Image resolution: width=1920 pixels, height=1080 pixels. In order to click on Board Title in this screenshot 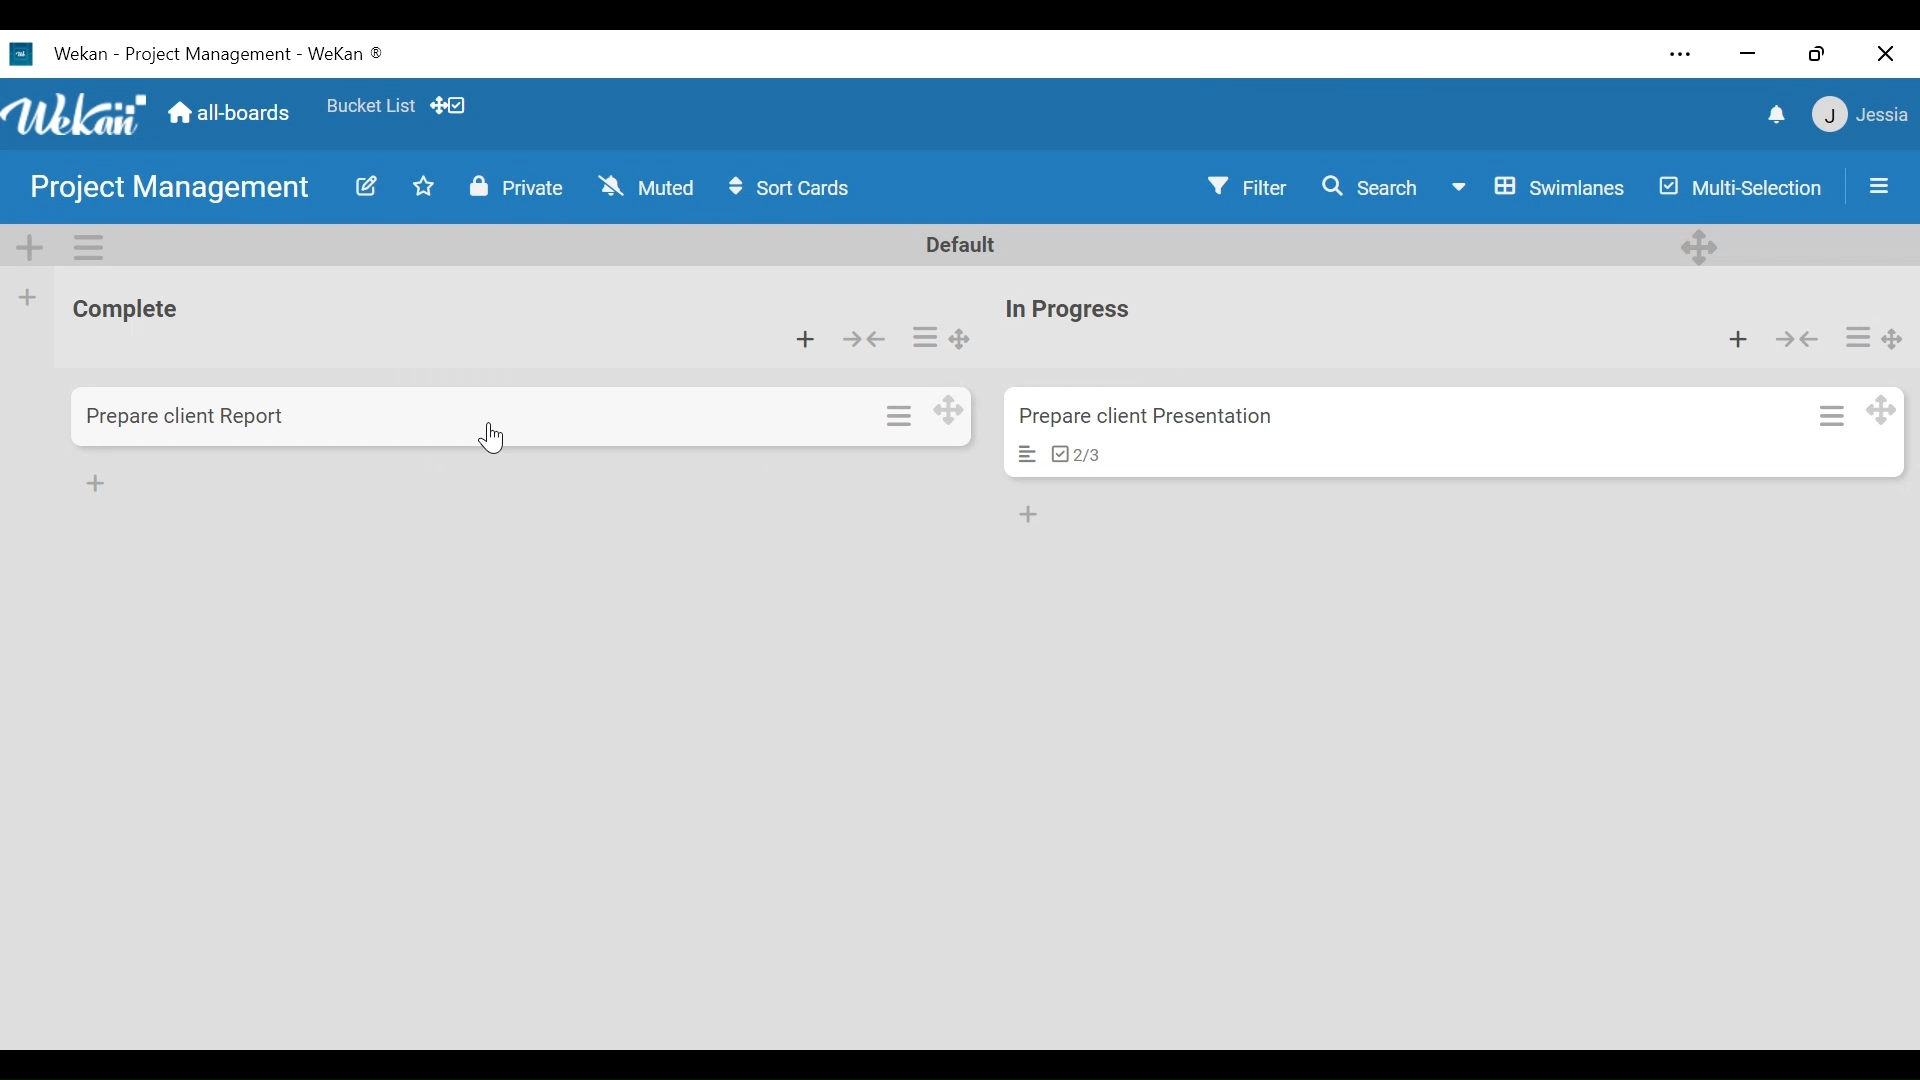, I will do `click(254, 55)`.